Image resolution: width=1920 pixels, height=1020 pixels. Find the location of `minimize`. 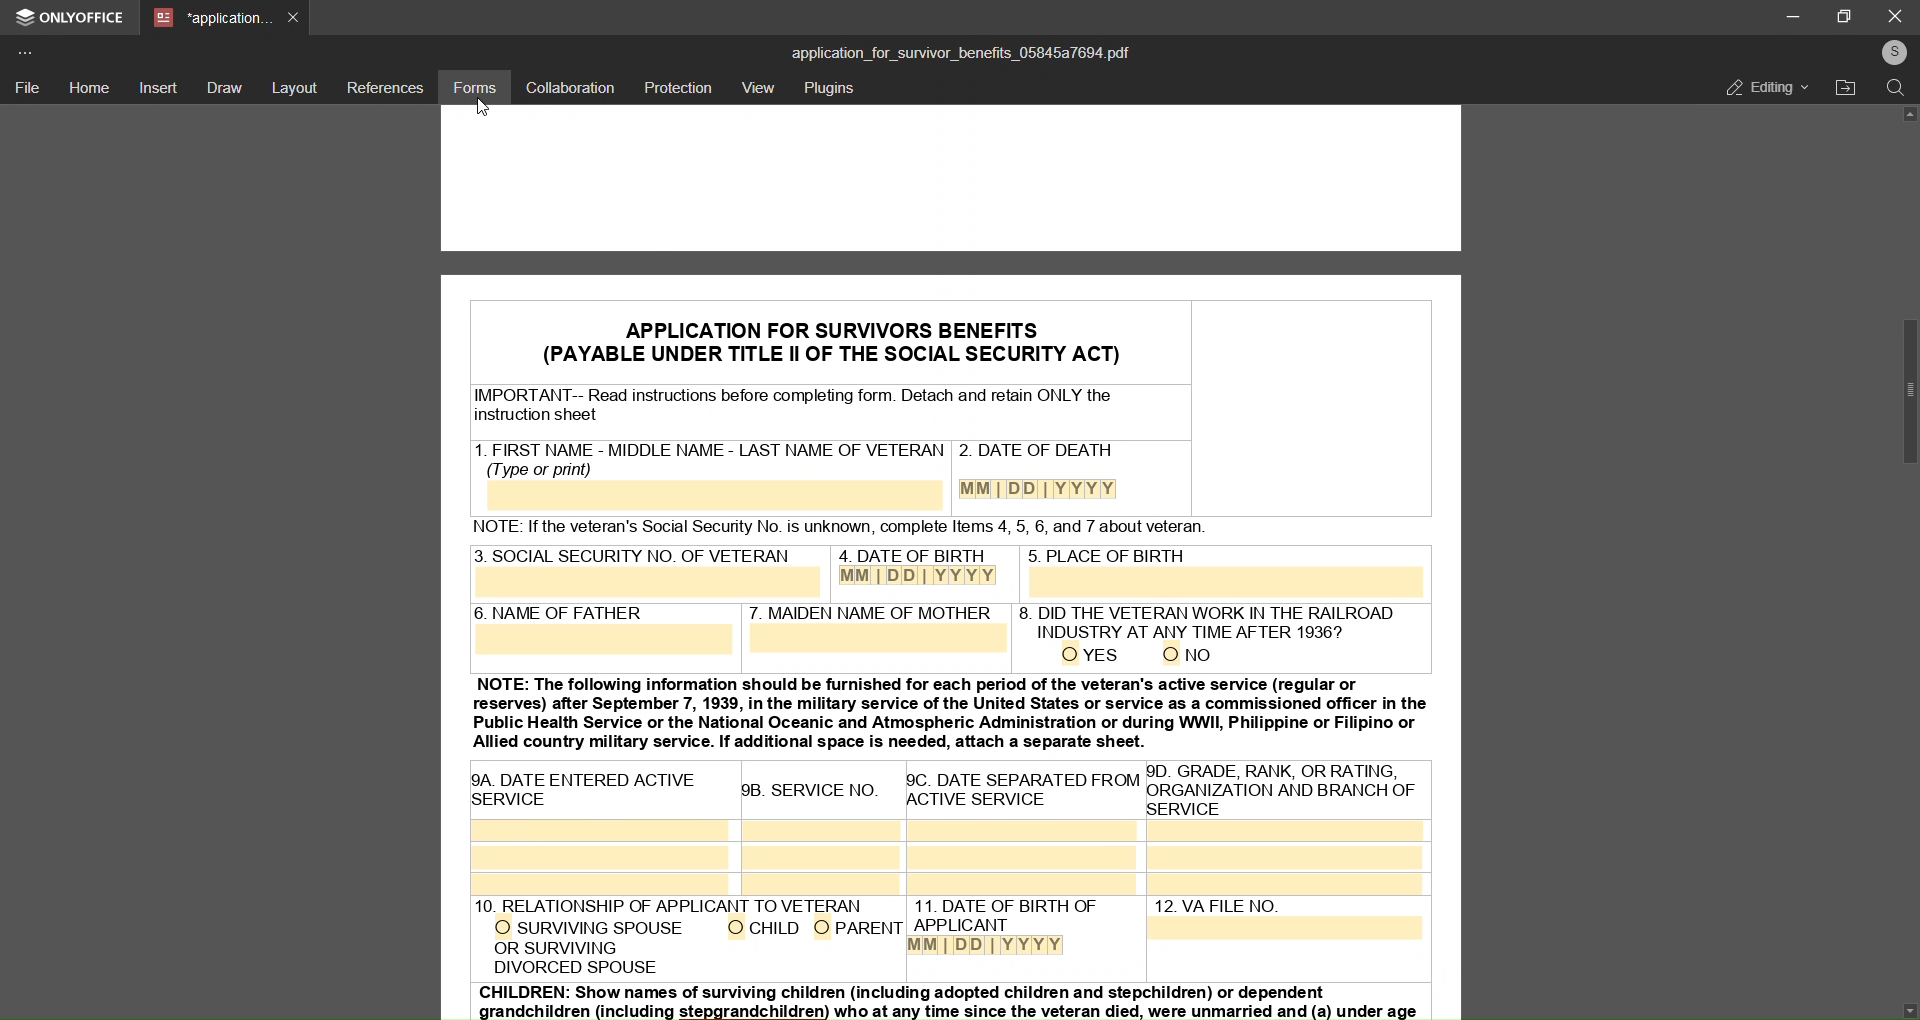

minimize is located at coordinates (1787, 16).